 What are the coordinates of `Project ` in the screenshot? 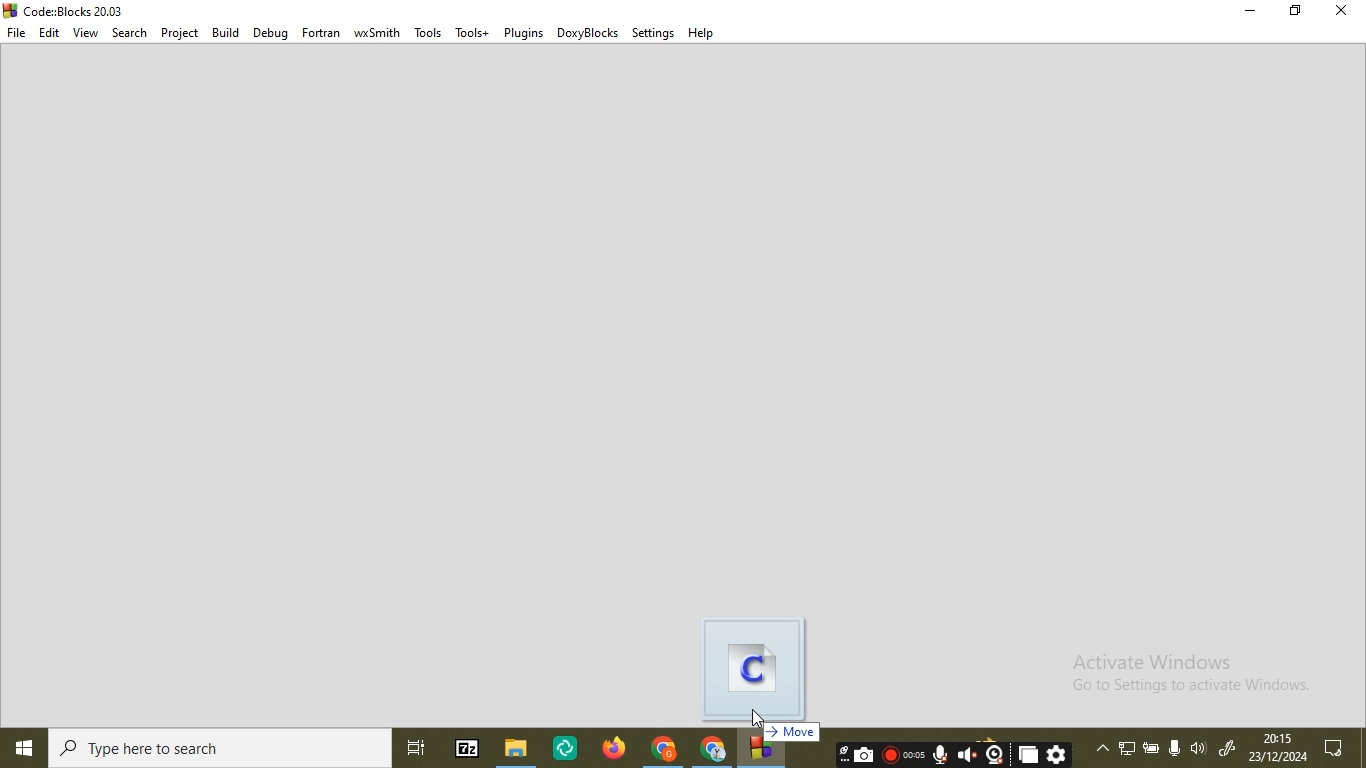 It's located at (180, 32).